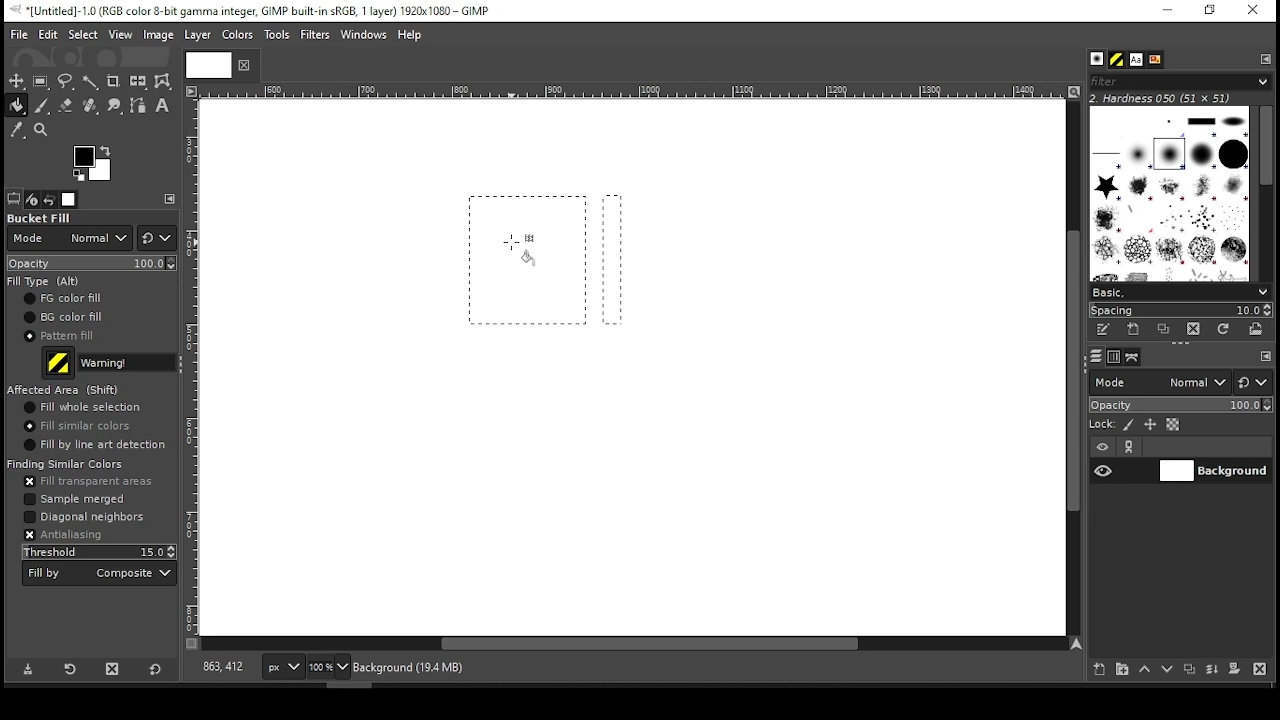 Image resolution: width=1280 pixels, height=720 pixels. What do you see at coordinates (1129, 447) in the screenshot?
I see `link` at bounding box center [1129, 447].